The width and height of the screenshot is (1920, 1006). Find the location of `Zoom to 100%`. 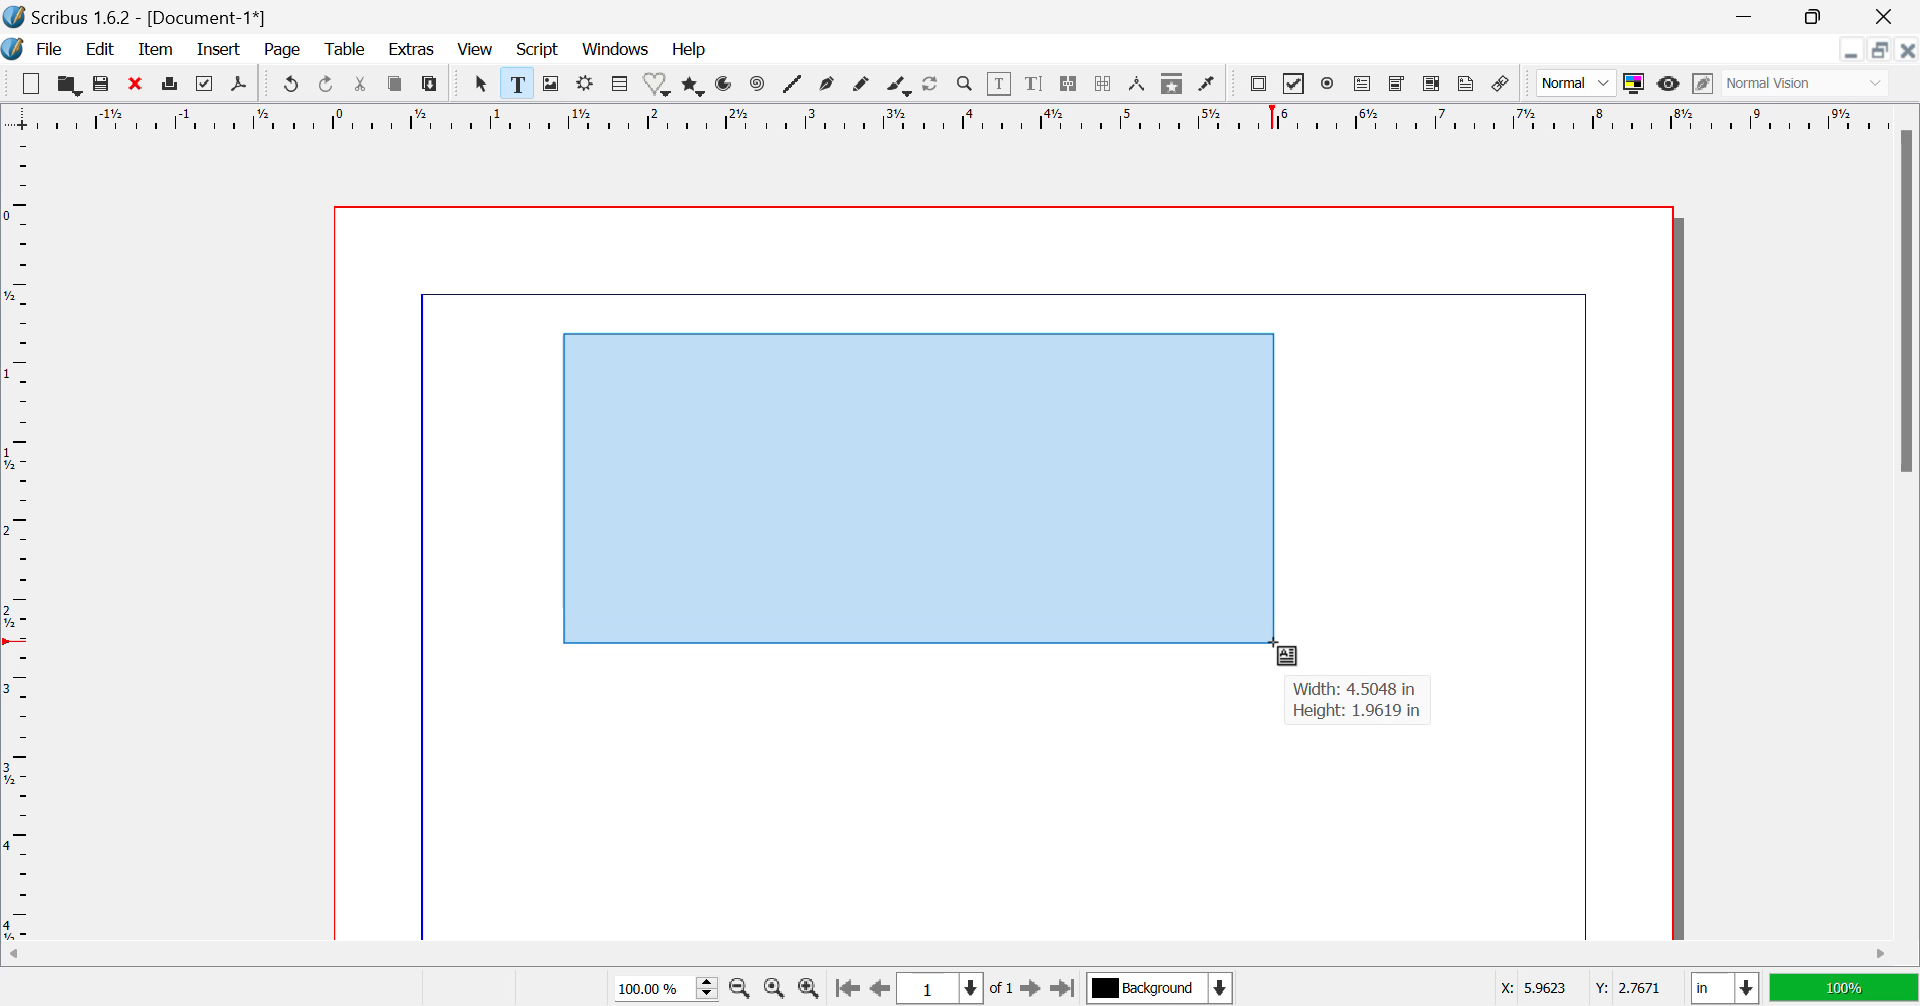

Zoom to 100% is located at coordinates (774, 990).